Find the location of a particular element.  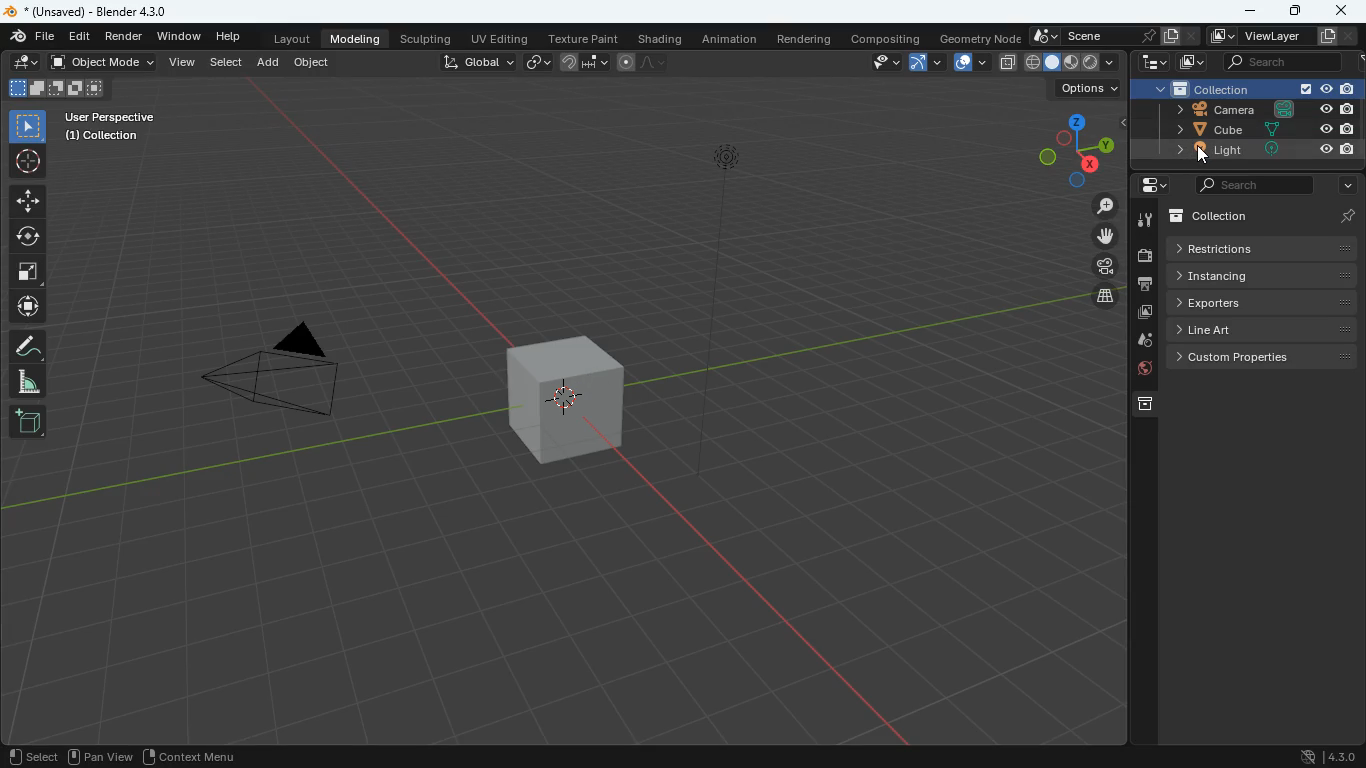

camera is located at coordinates (1144, 257).